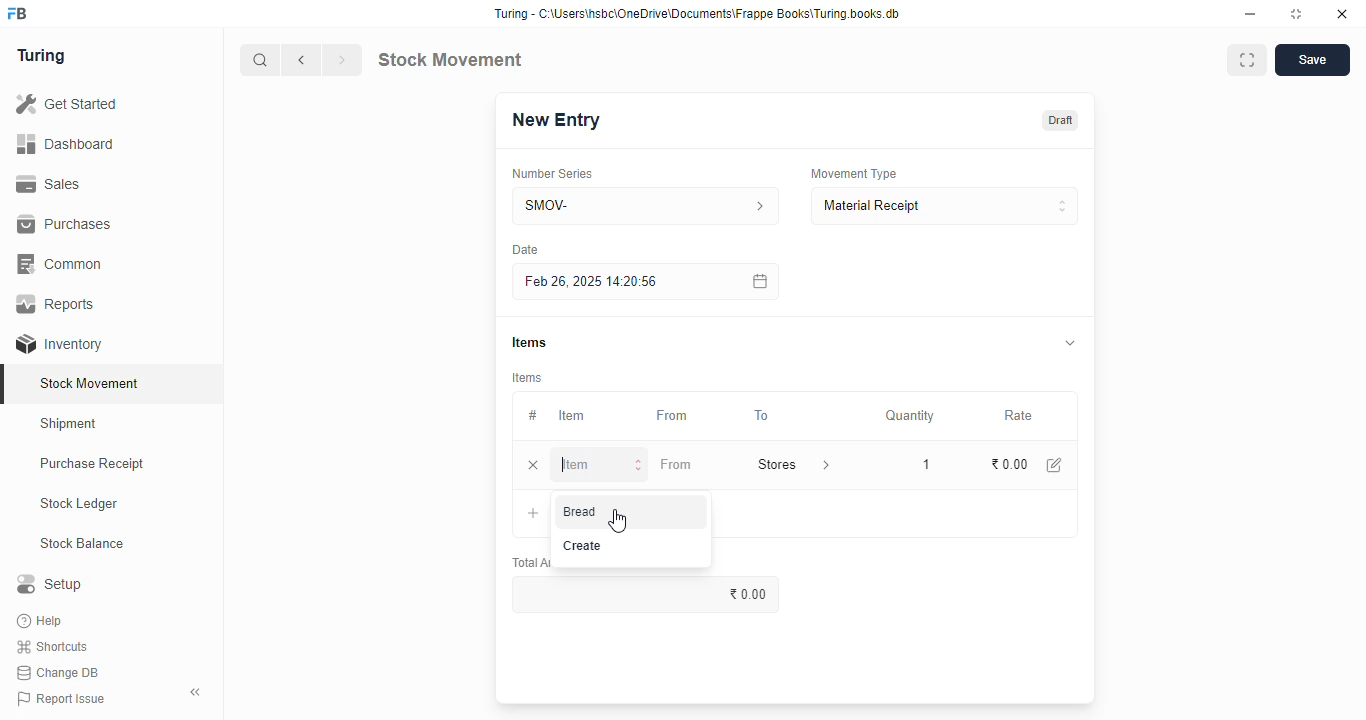  I want to click on Date, so click(525, 249).